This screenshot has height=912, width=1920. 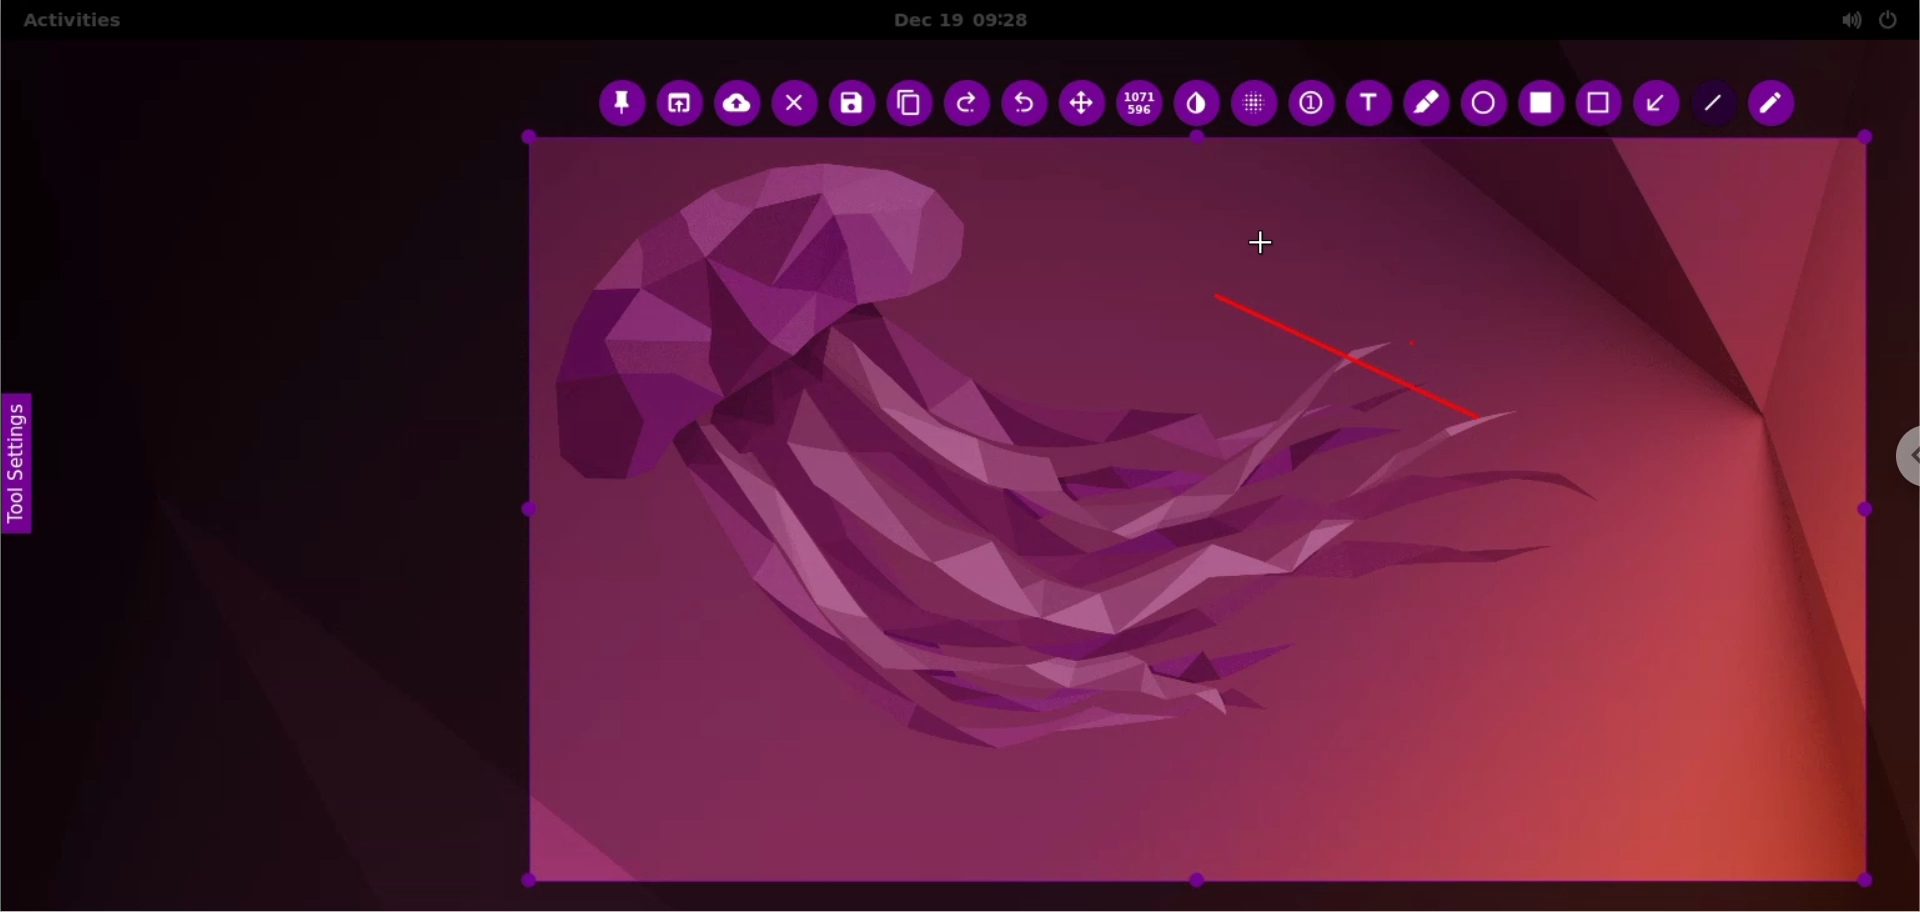 I want to click on arrow, so click(x=1653, y=101).